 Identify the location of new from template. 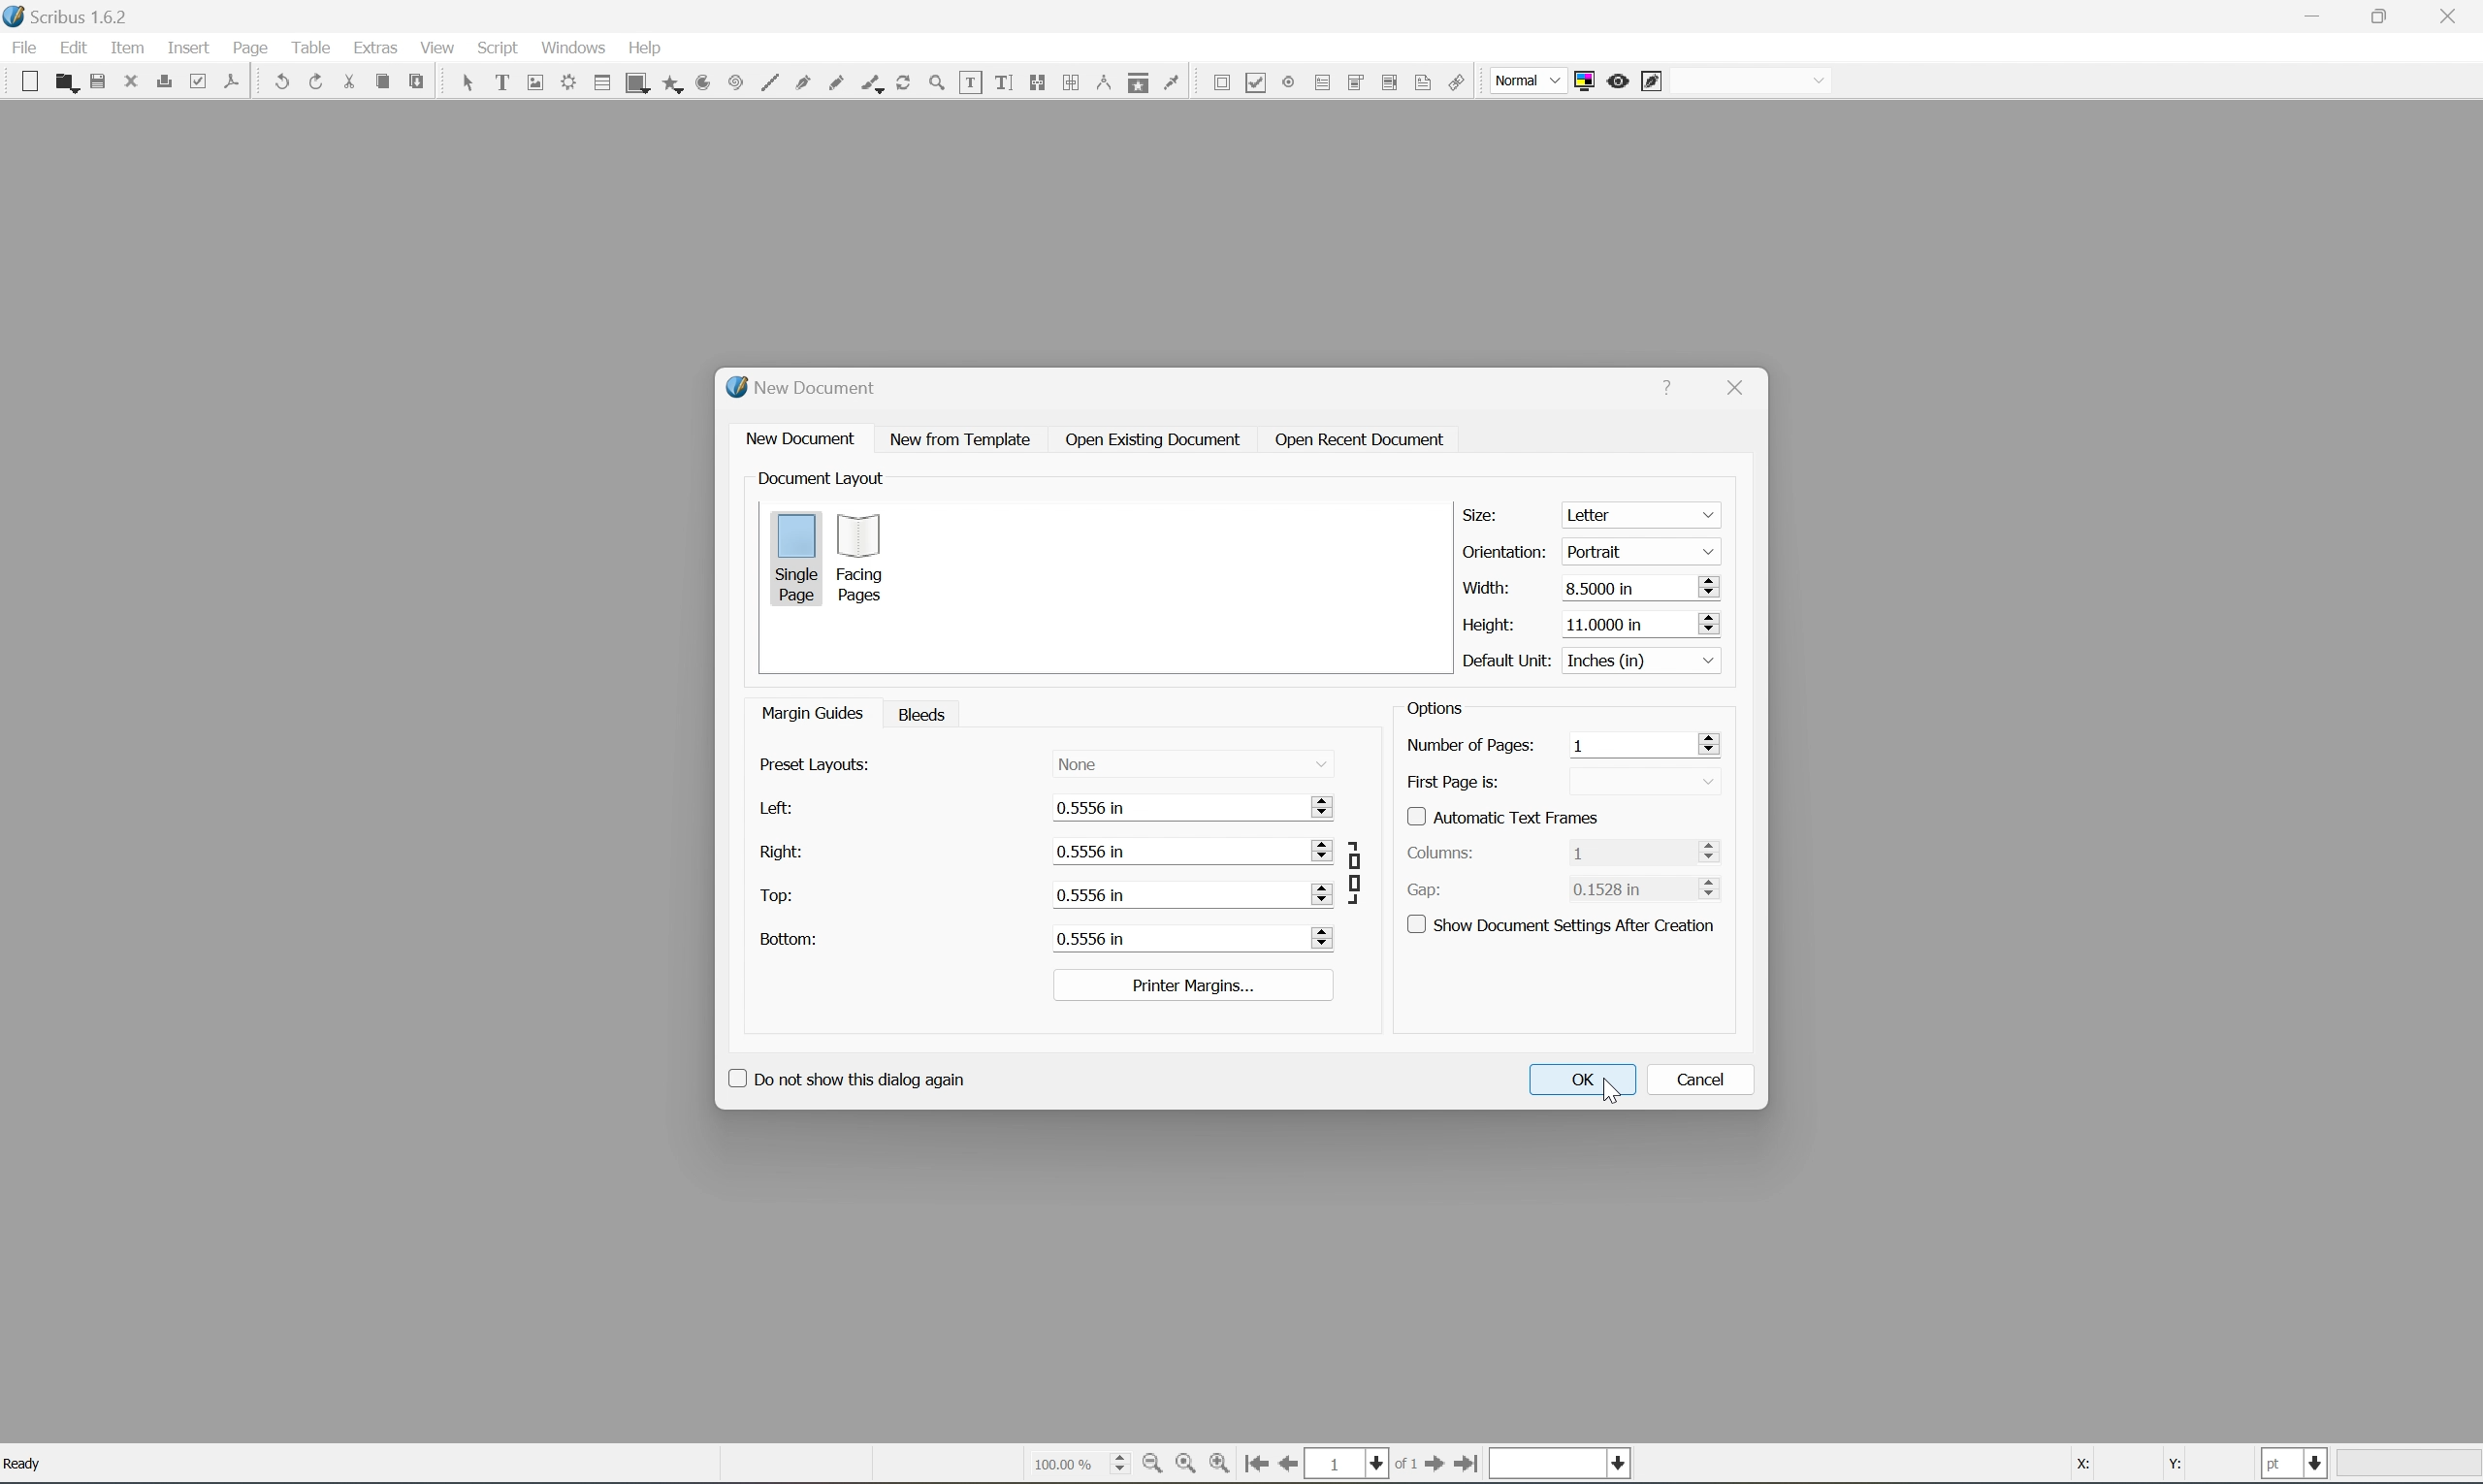
(962, 439).